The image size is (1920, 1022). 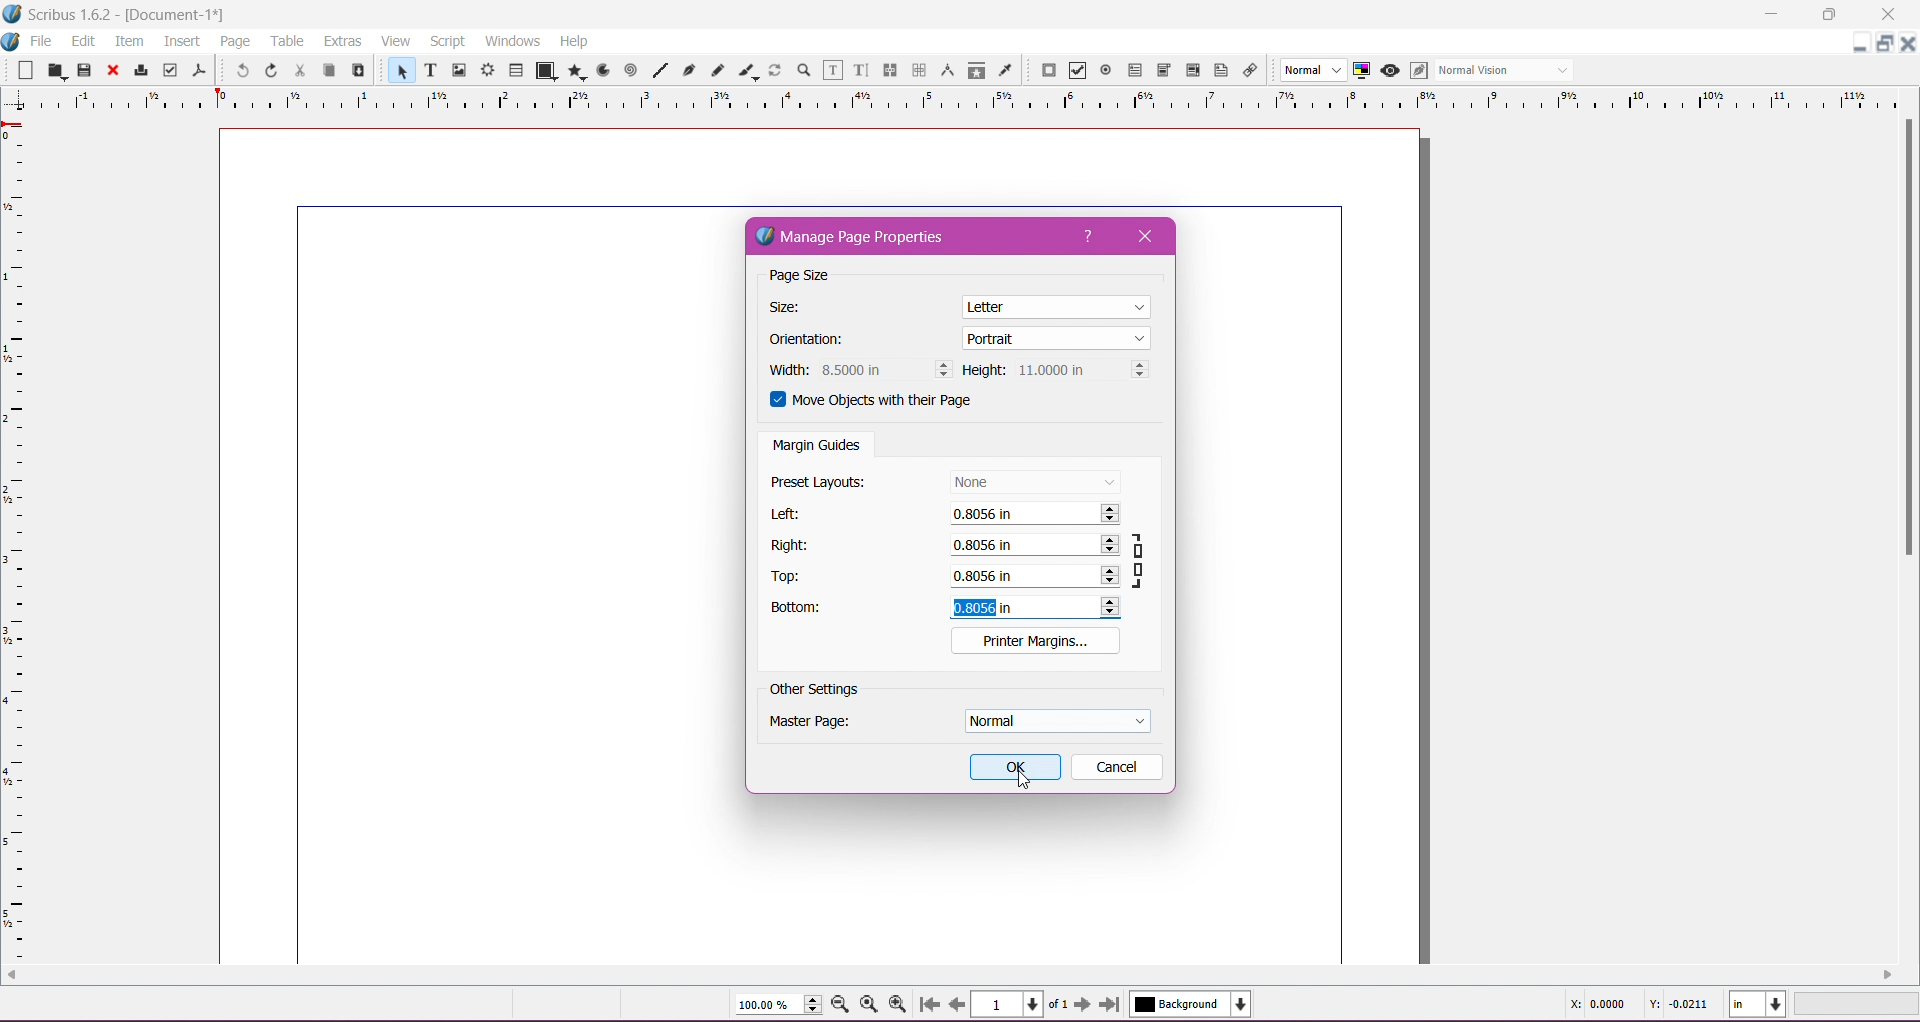 I want to click on Help, so click(x=1089, y=237).